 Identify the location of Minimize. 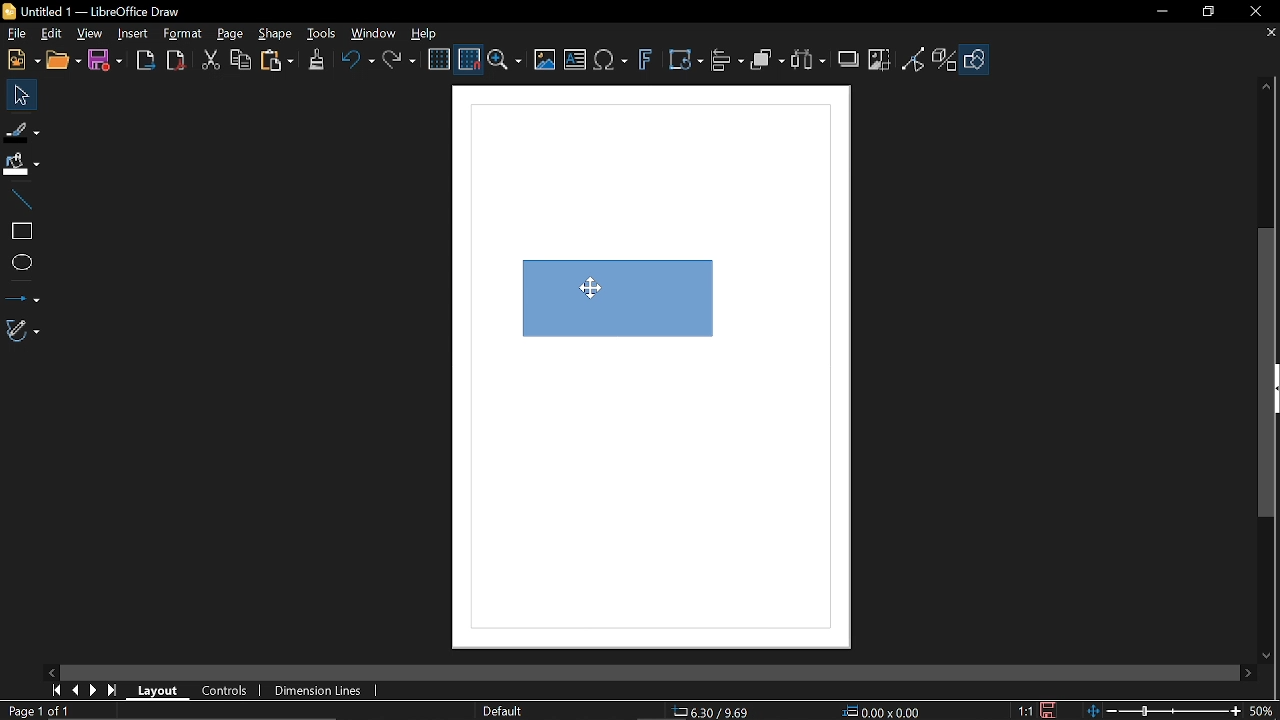
(1159, 12).